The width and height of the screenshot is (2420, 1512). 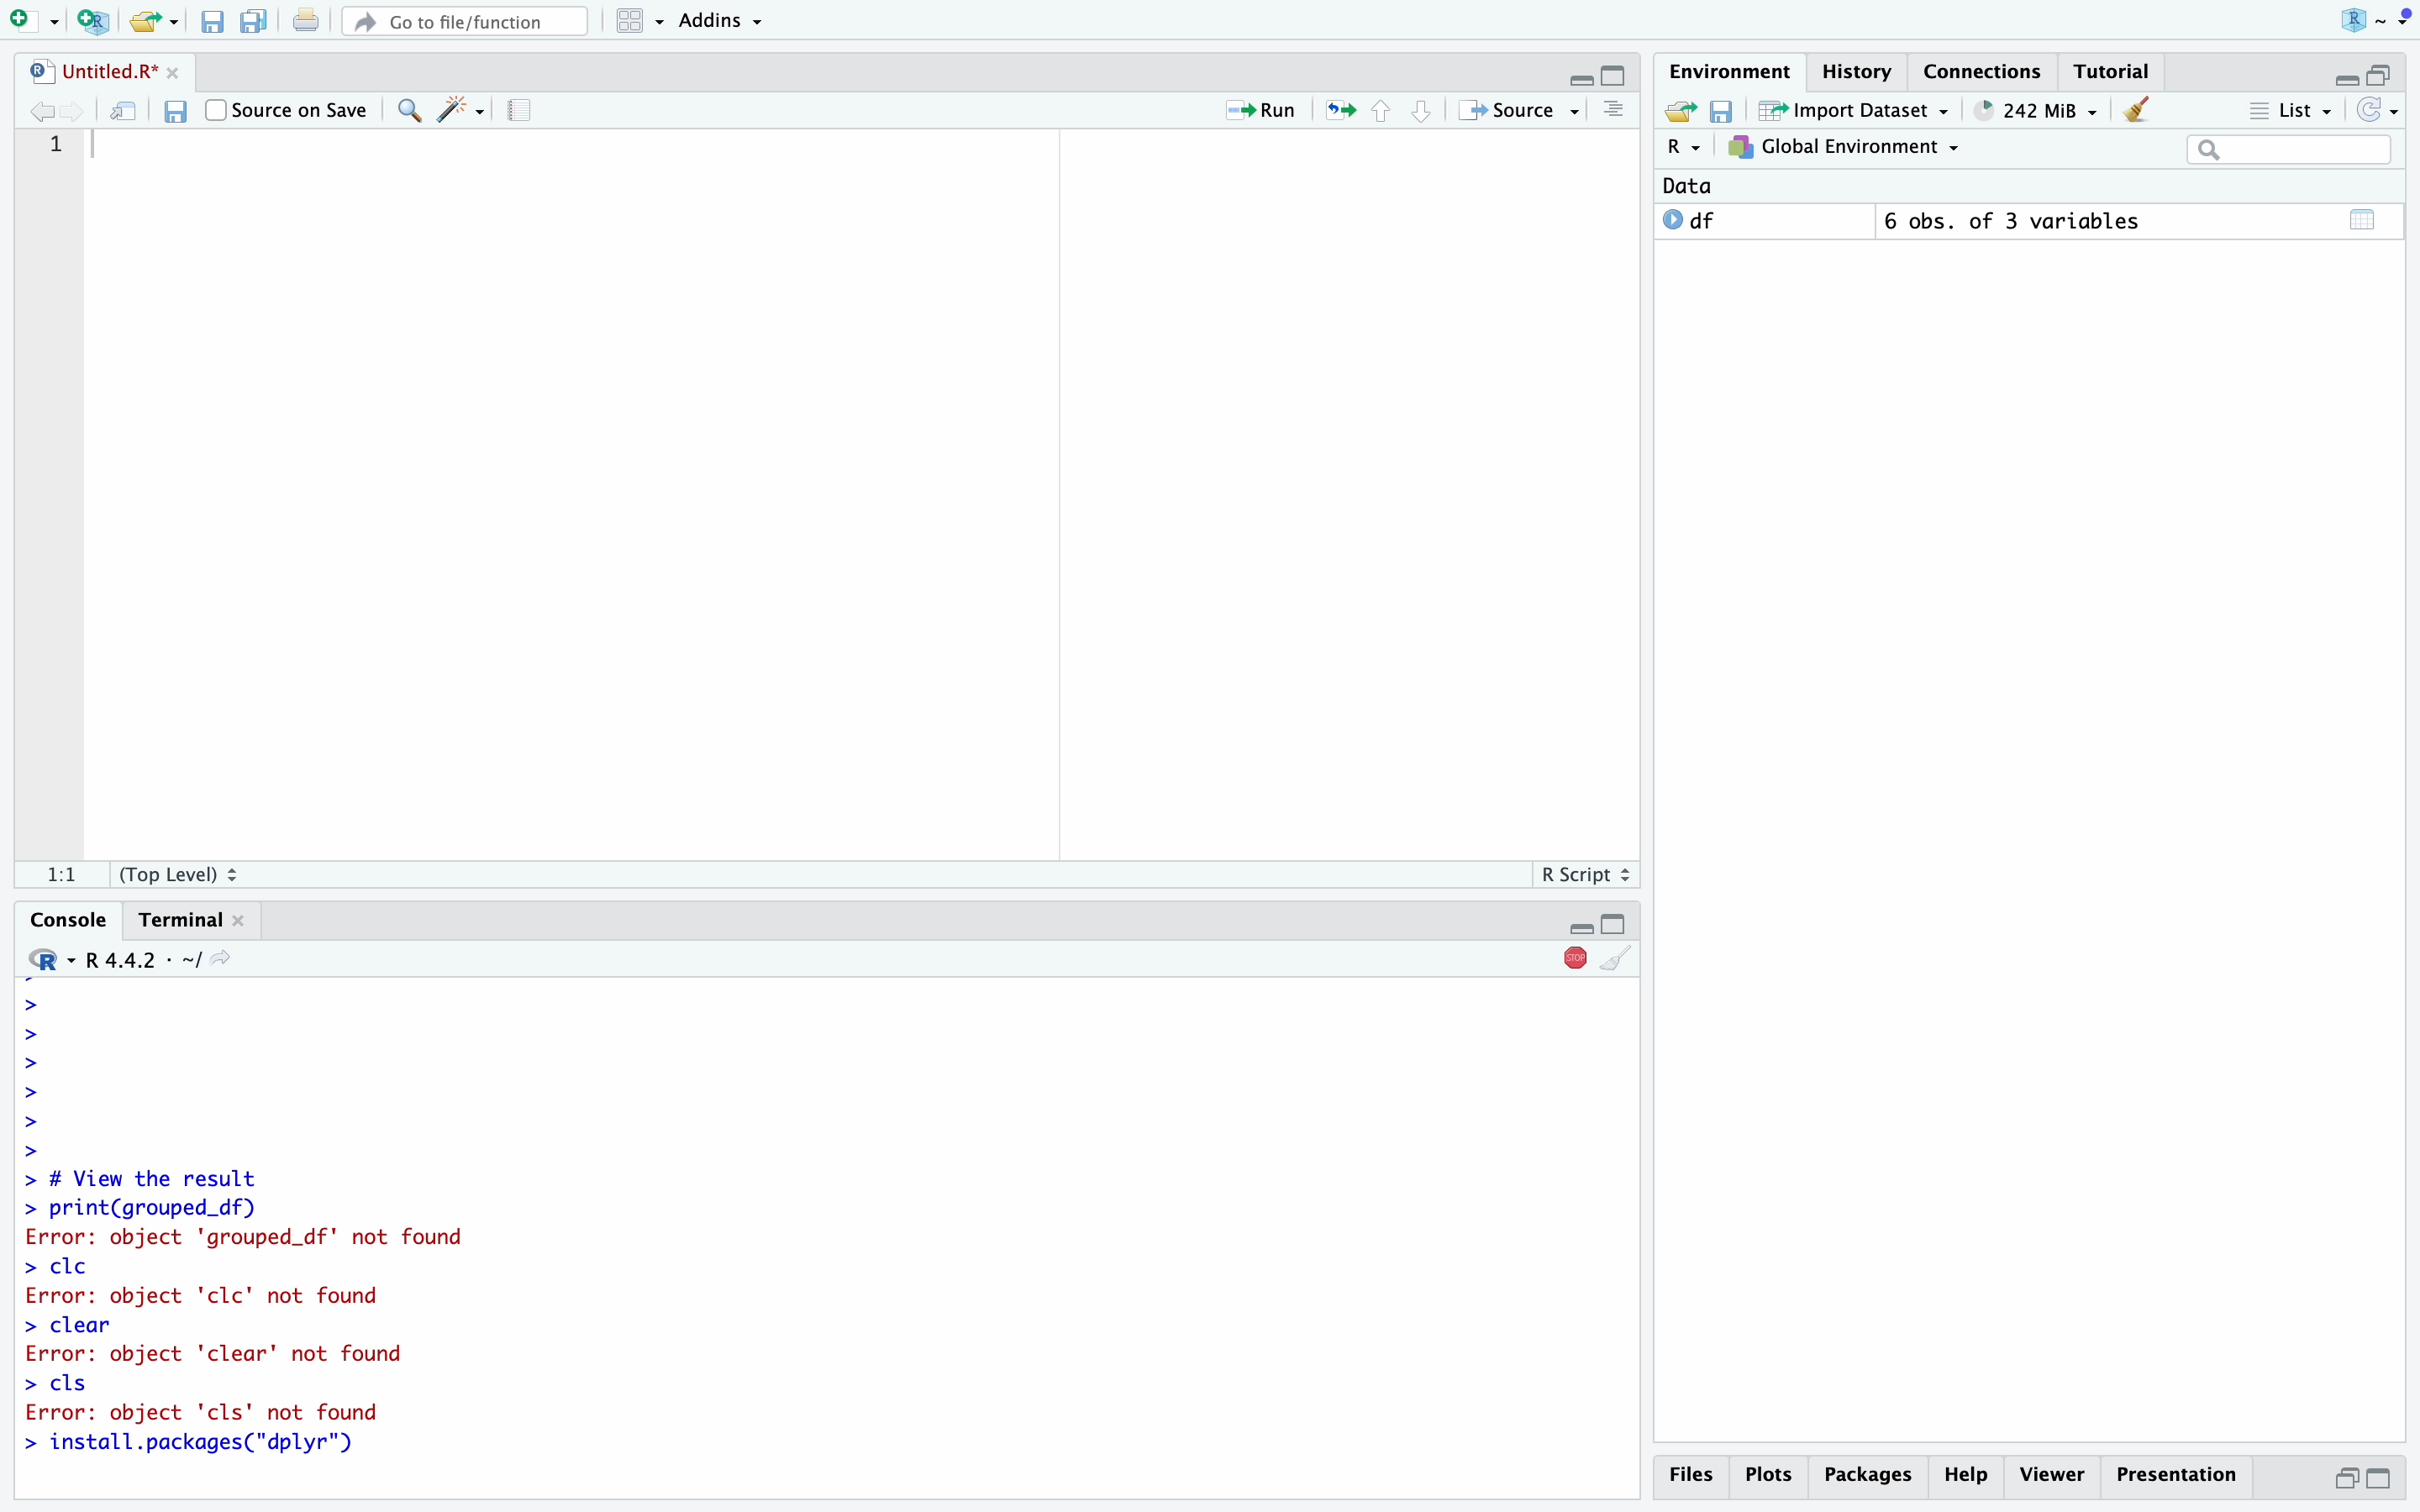 What do you see at coordinates (2377, 109) in the screenshot?
I see `Refresh list` at bounding box center [2377, 109].